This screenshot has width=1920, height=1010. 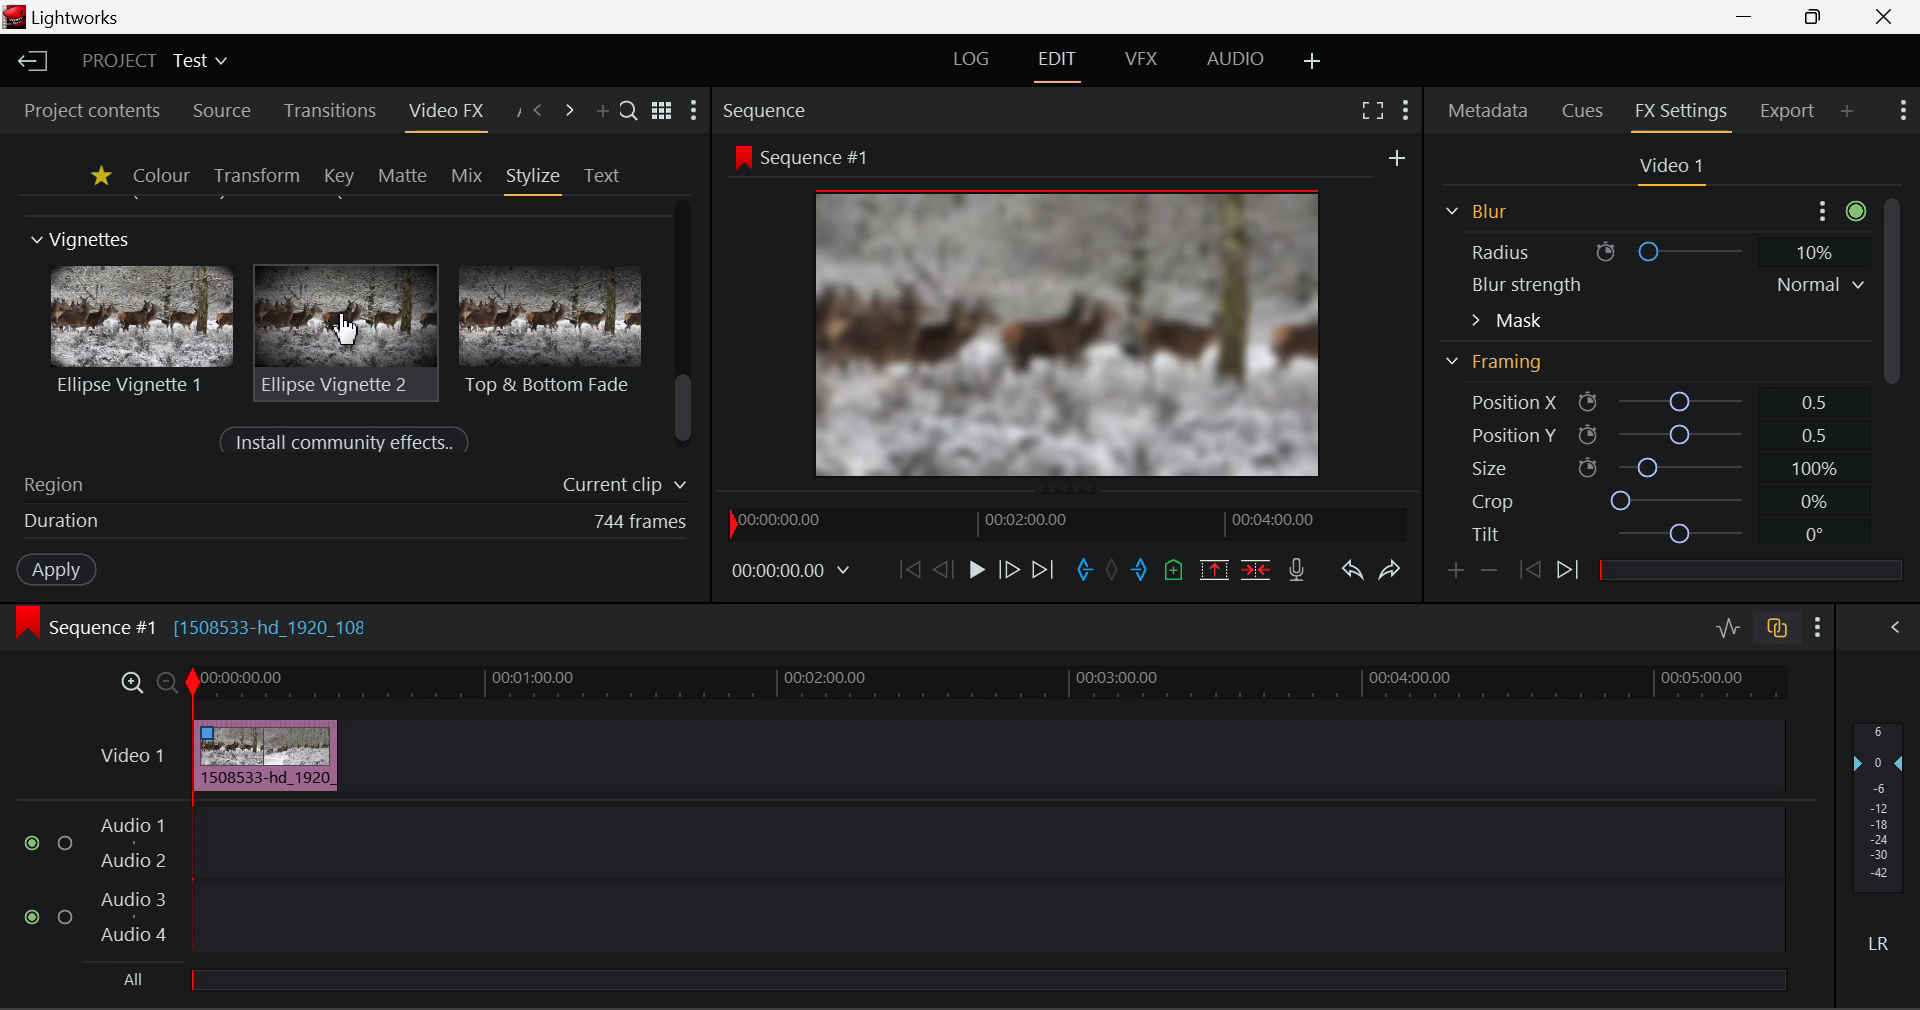 I want to click on Show Settings, so click(x=698, y=111).